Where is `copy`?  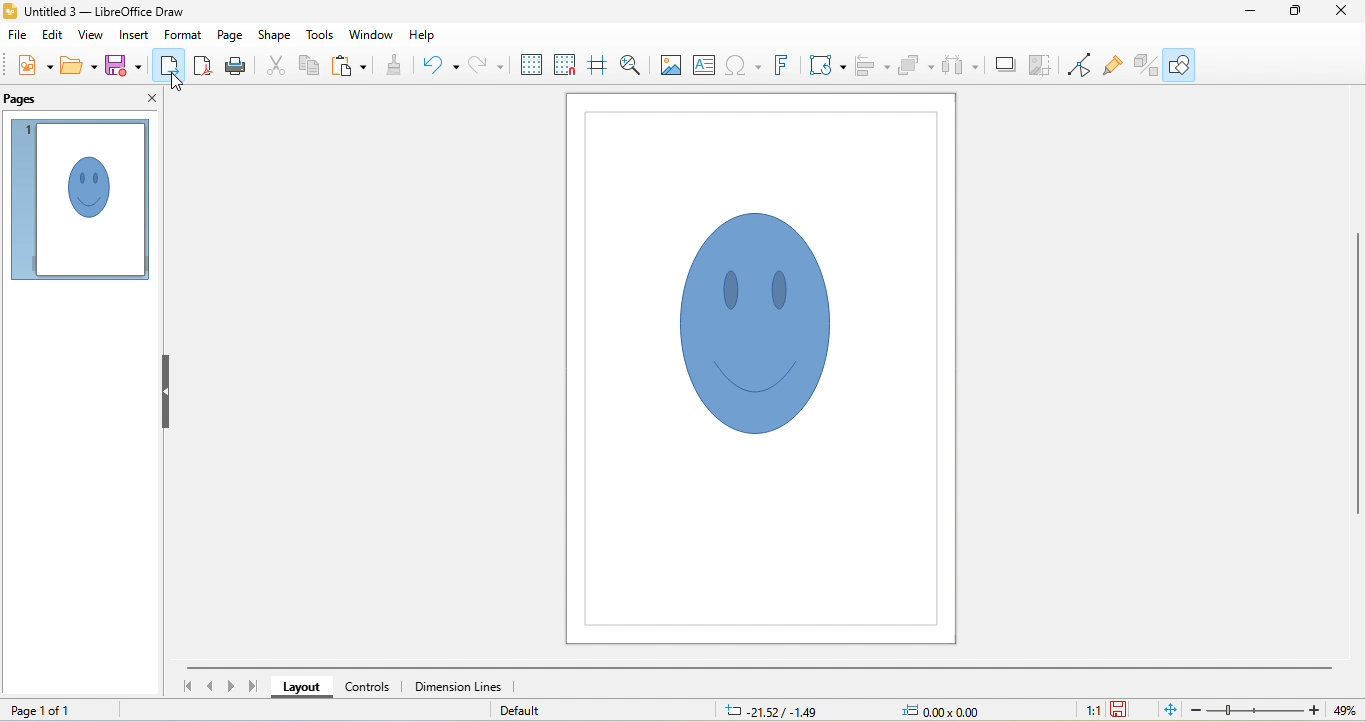 copy is located at coordinates (307, 64).